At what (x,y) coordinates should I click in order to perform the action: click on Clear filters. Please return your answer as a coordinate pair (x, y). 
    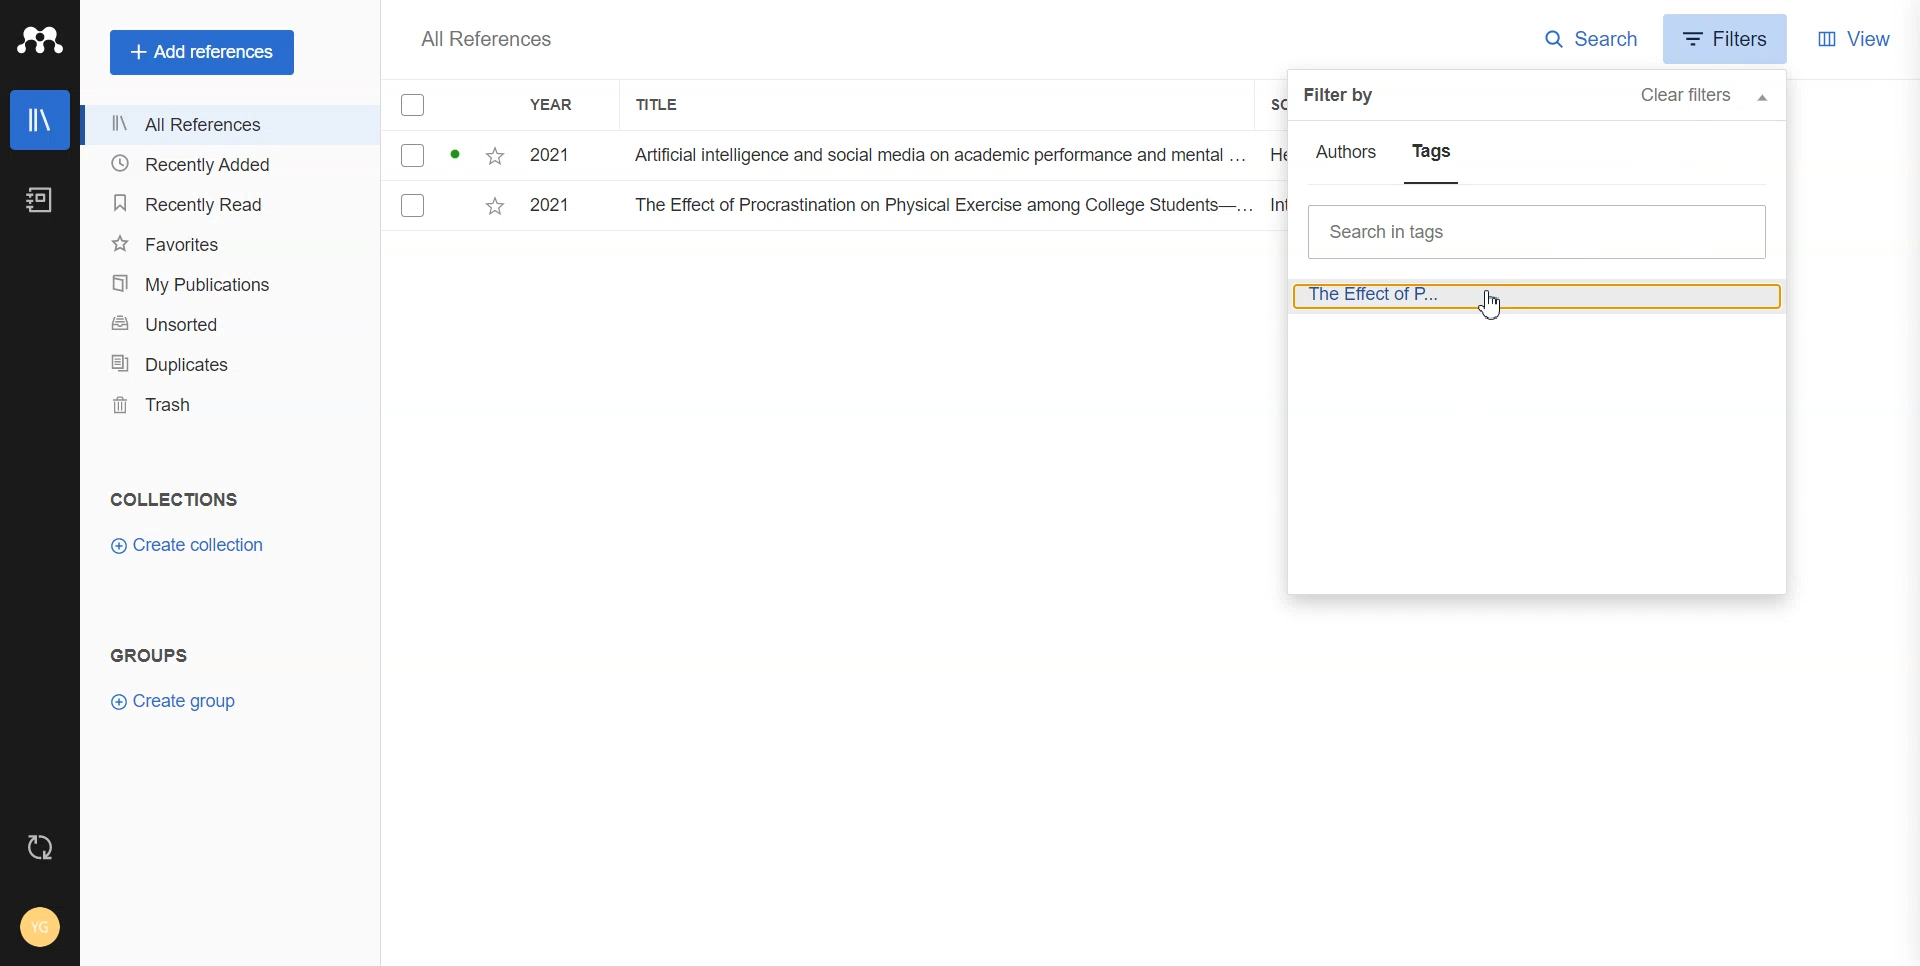
    Looking at the image, I should click on (1706, 96).